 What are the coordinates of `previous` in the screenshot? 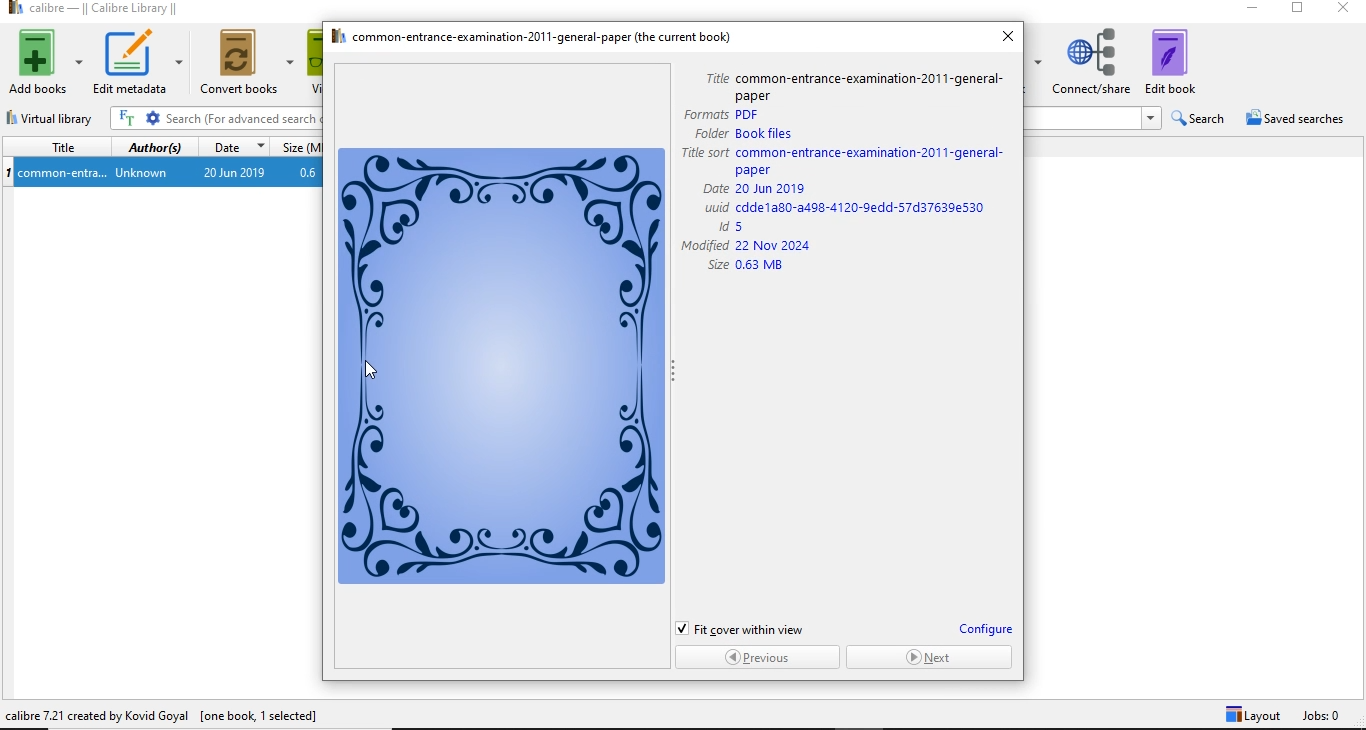 It's located at (756, 656).